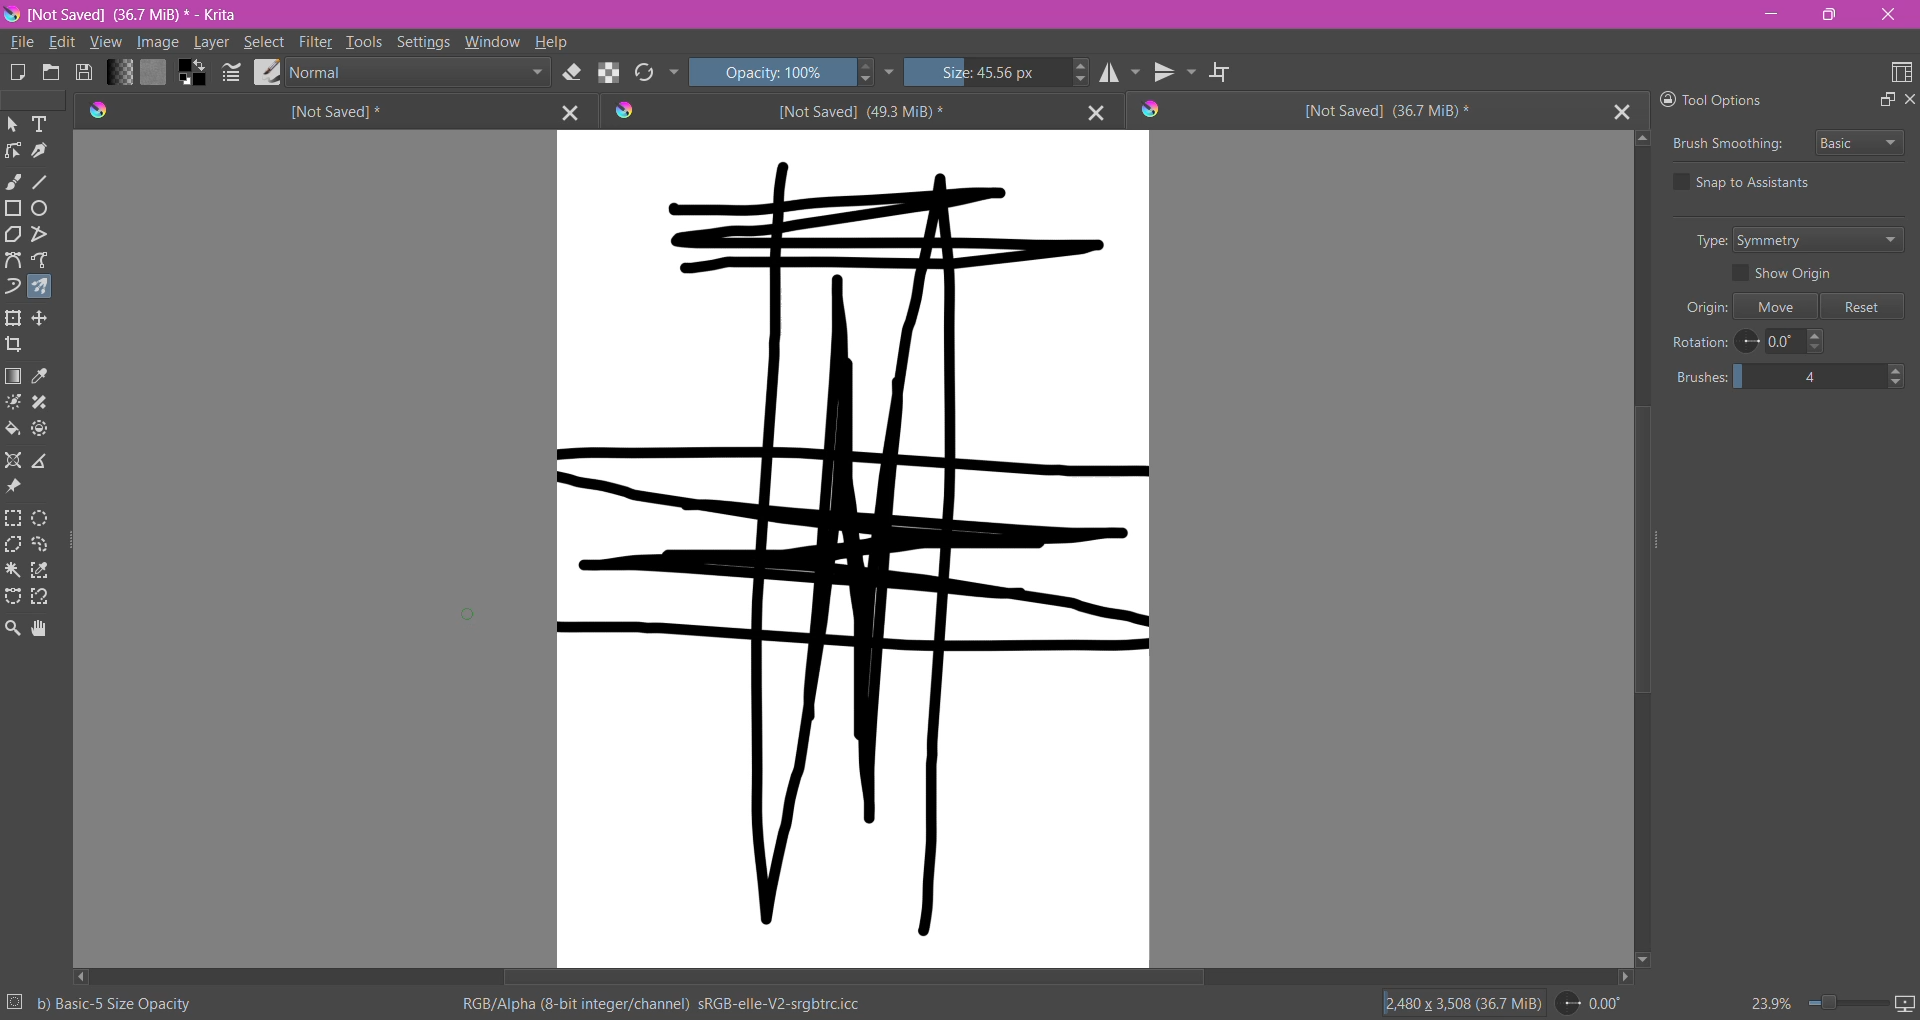 This screenshot has height=1020, width=1920. What do you see at coordinates (40, 570) in the screenshot?
I see `Similar Color Selection Tool` at bounding box center [40, 570].